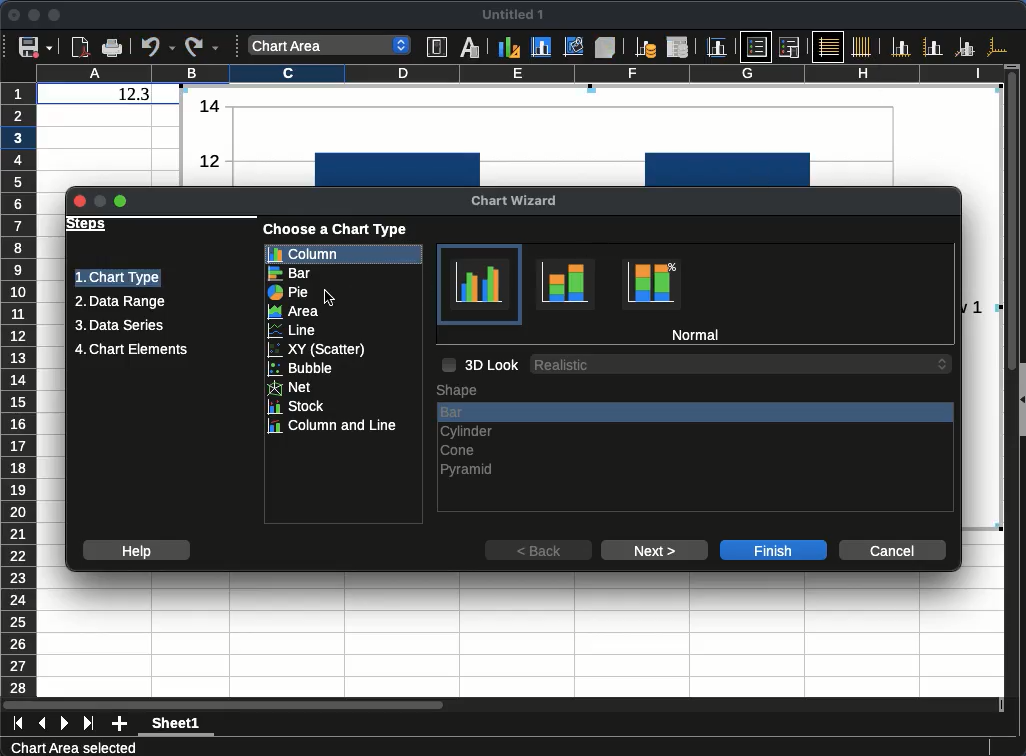 The height and width of the screenshot is (756, 1026). Describe the element at coordinates (344, 312) in the screenshot. I see `area` at that location.